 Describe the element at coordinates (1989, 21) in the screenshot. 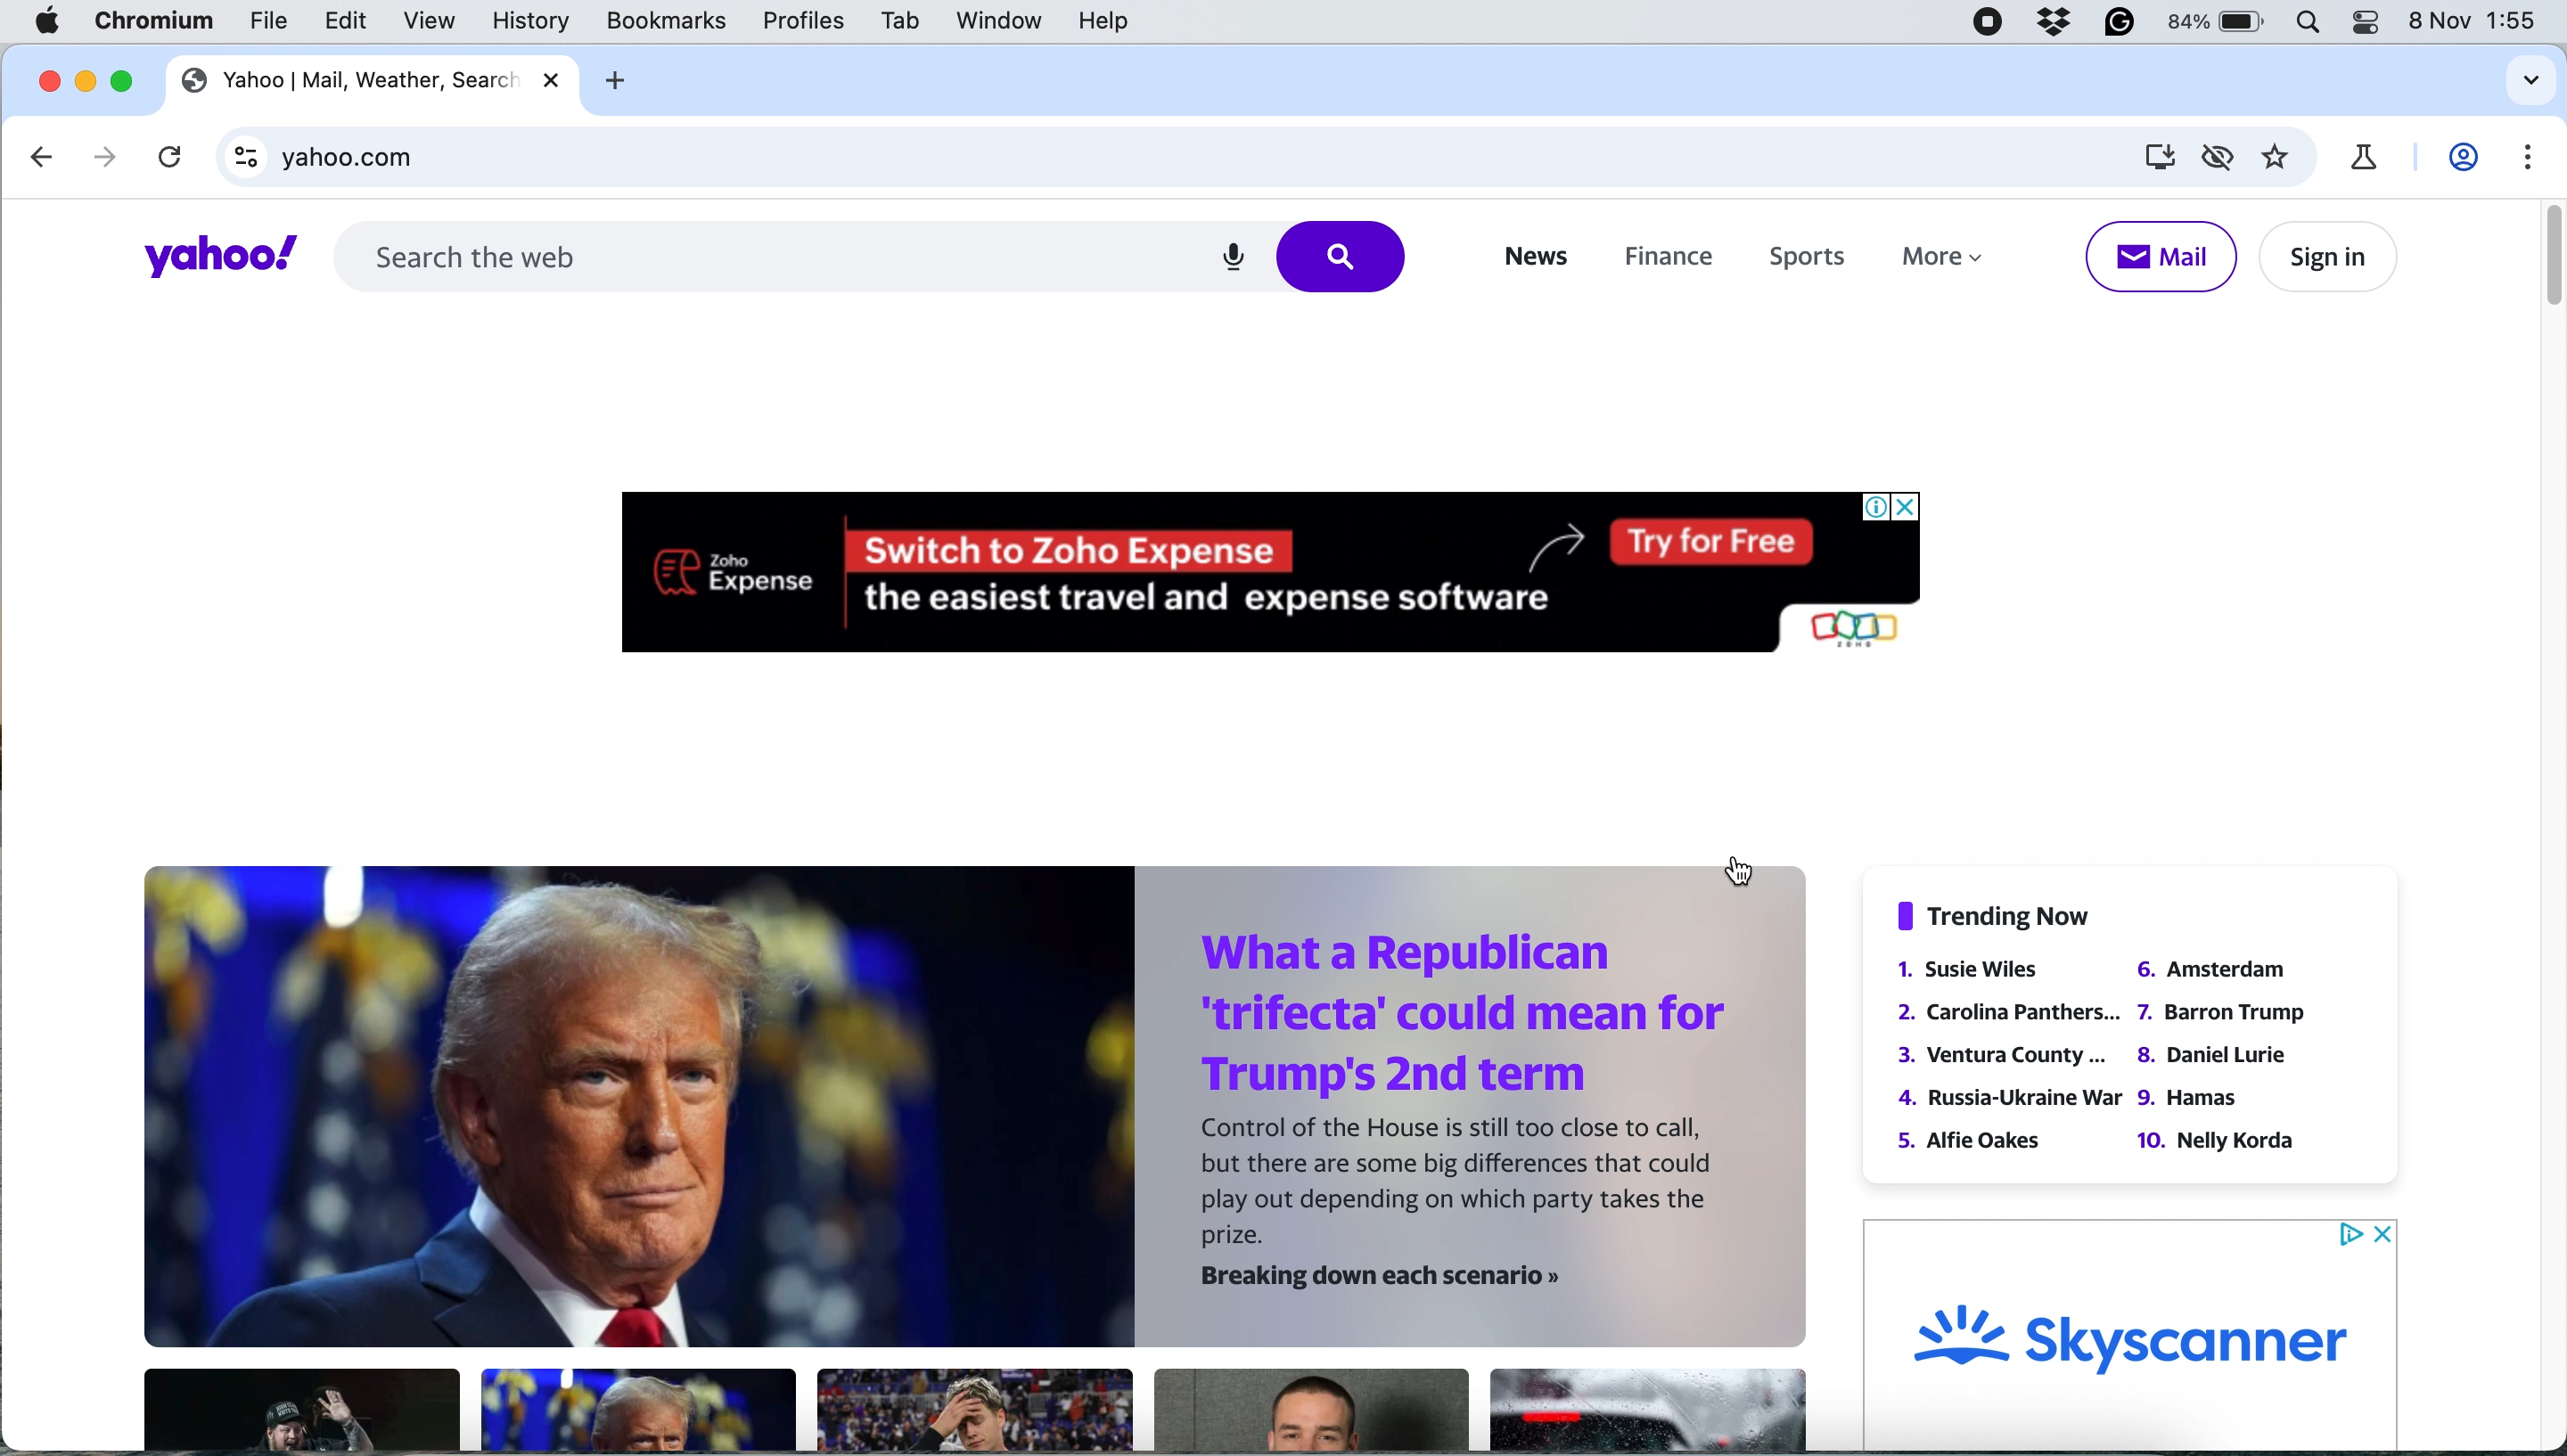

I see `screen recorder` at that location.